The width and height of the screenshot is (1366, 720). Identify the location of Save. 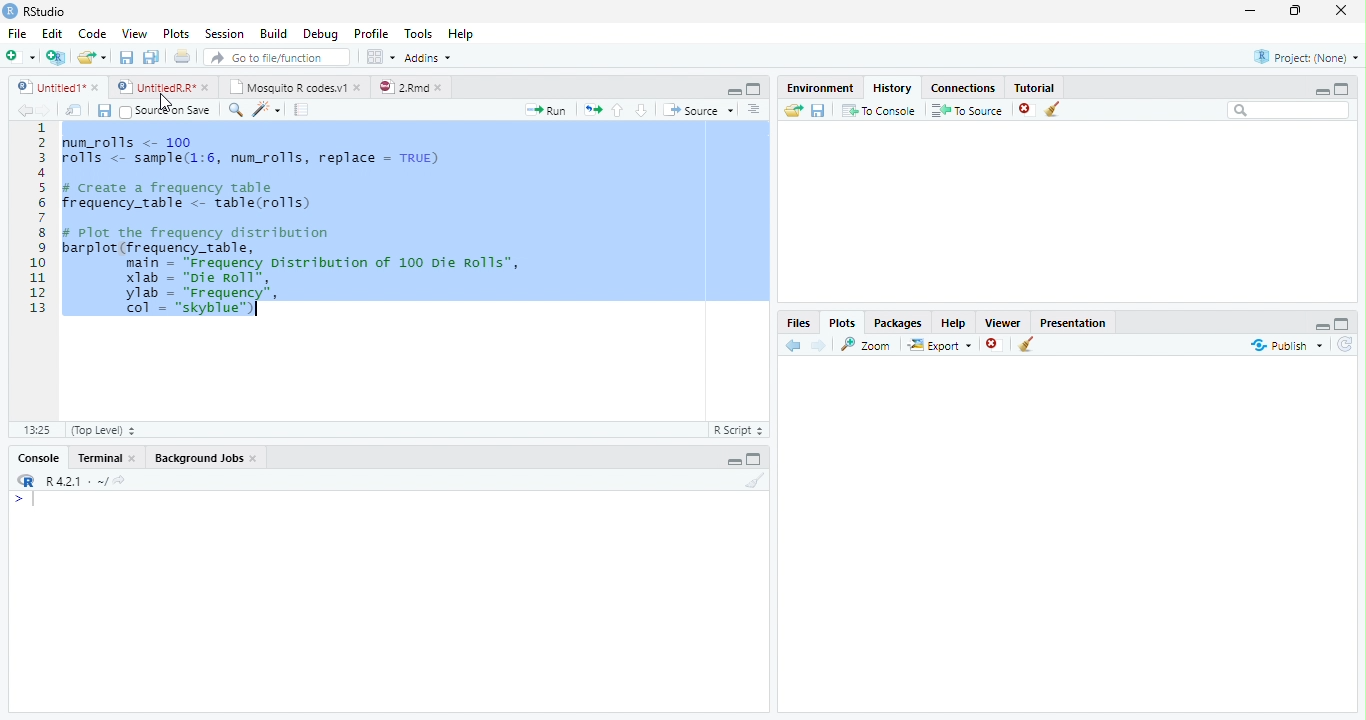
(103, 110).